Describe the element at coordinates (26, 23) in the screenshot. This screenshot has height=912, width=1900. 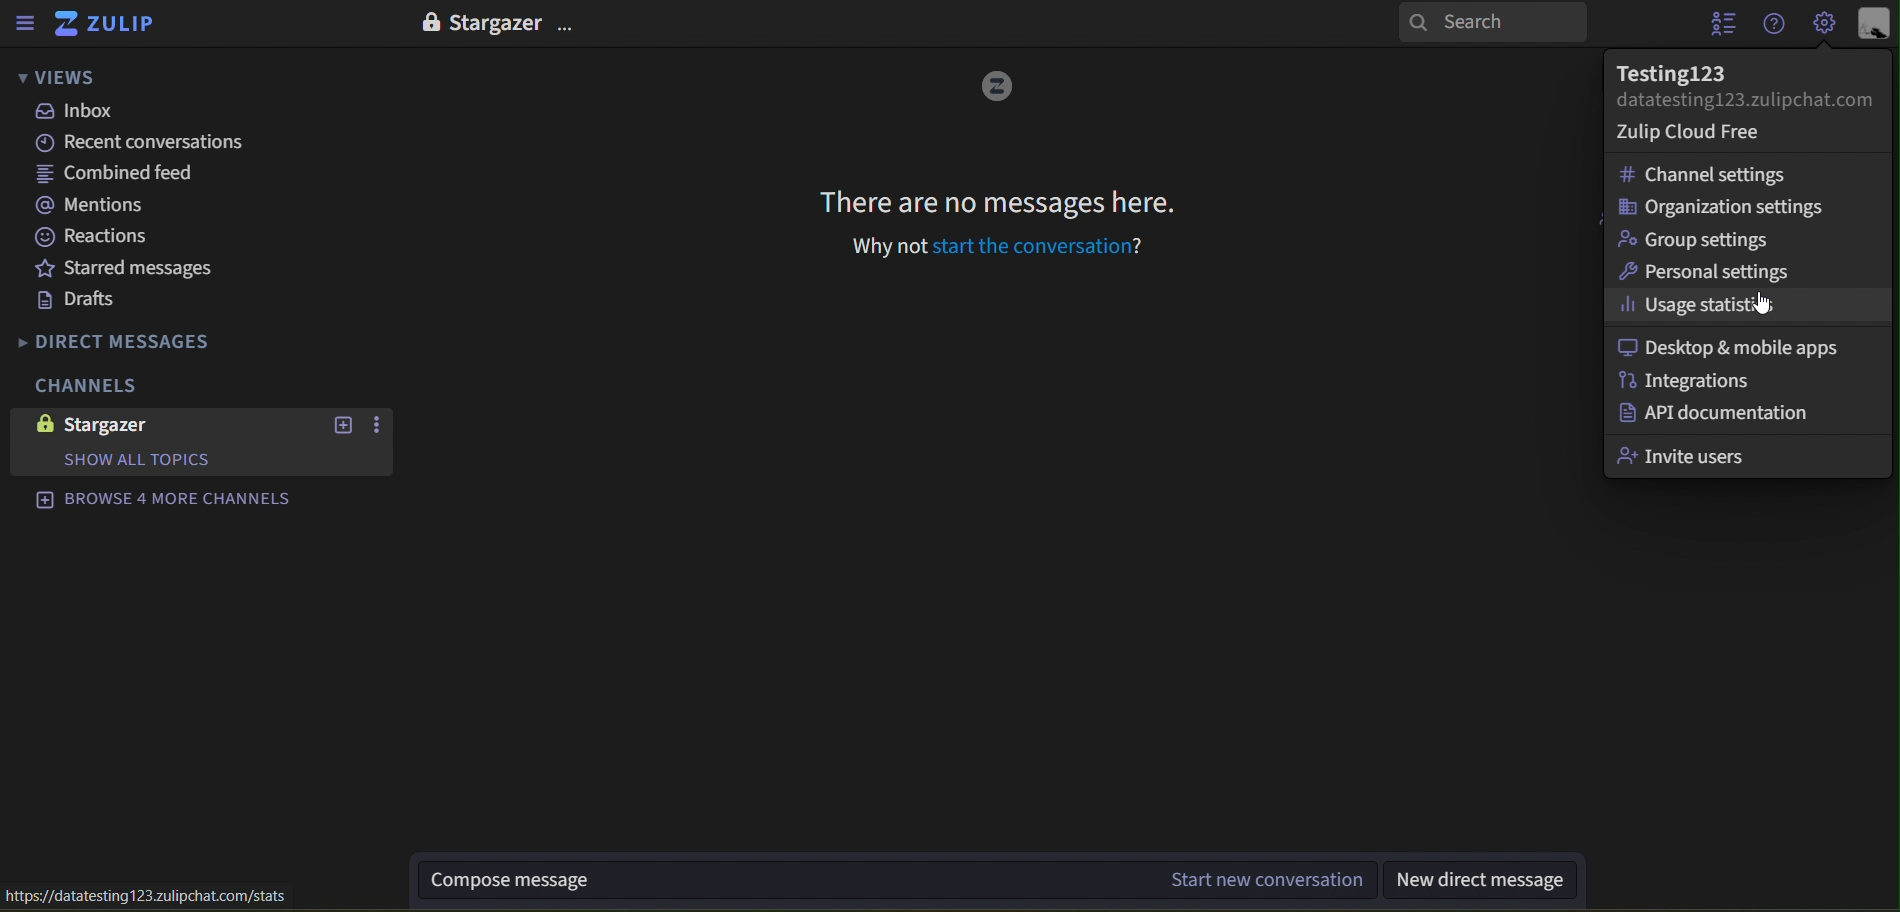
I see `hide sidebar` at that location.